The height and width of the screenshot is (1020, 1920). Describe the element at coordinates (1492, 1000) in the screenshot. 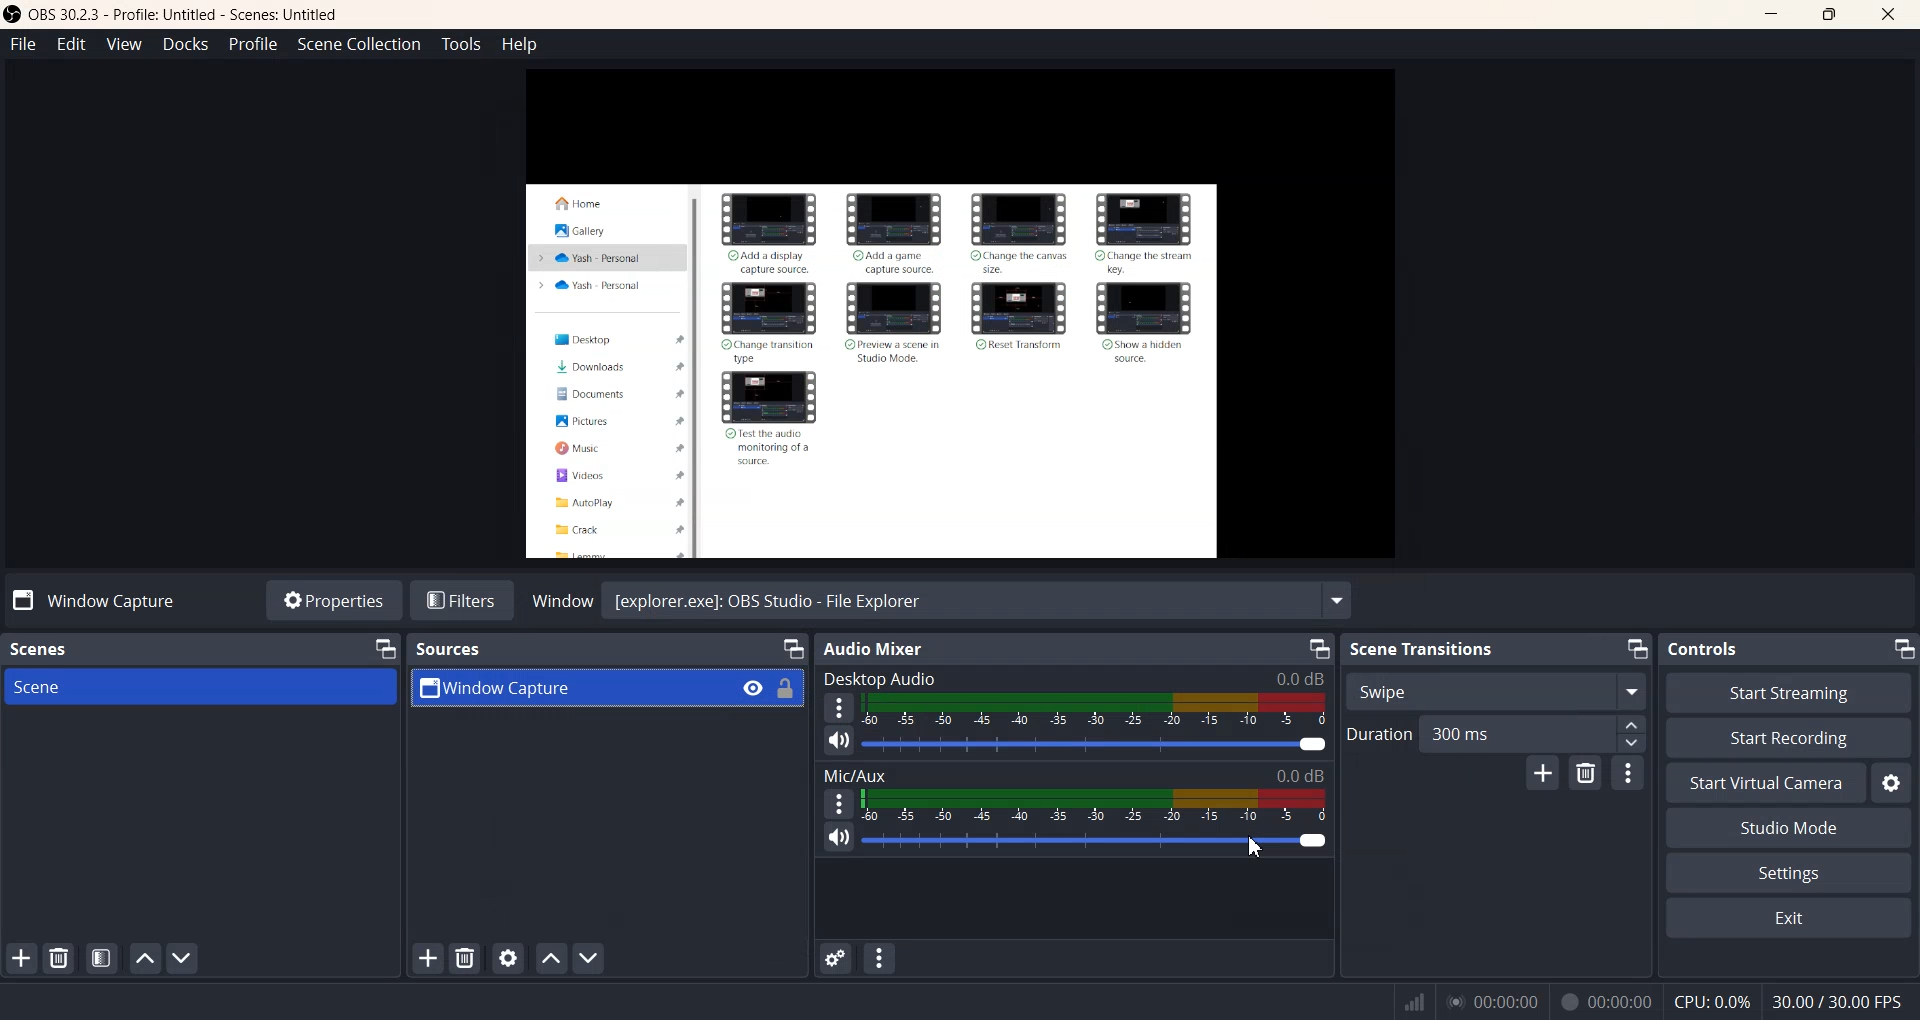

I see `00:00:00` at that location.